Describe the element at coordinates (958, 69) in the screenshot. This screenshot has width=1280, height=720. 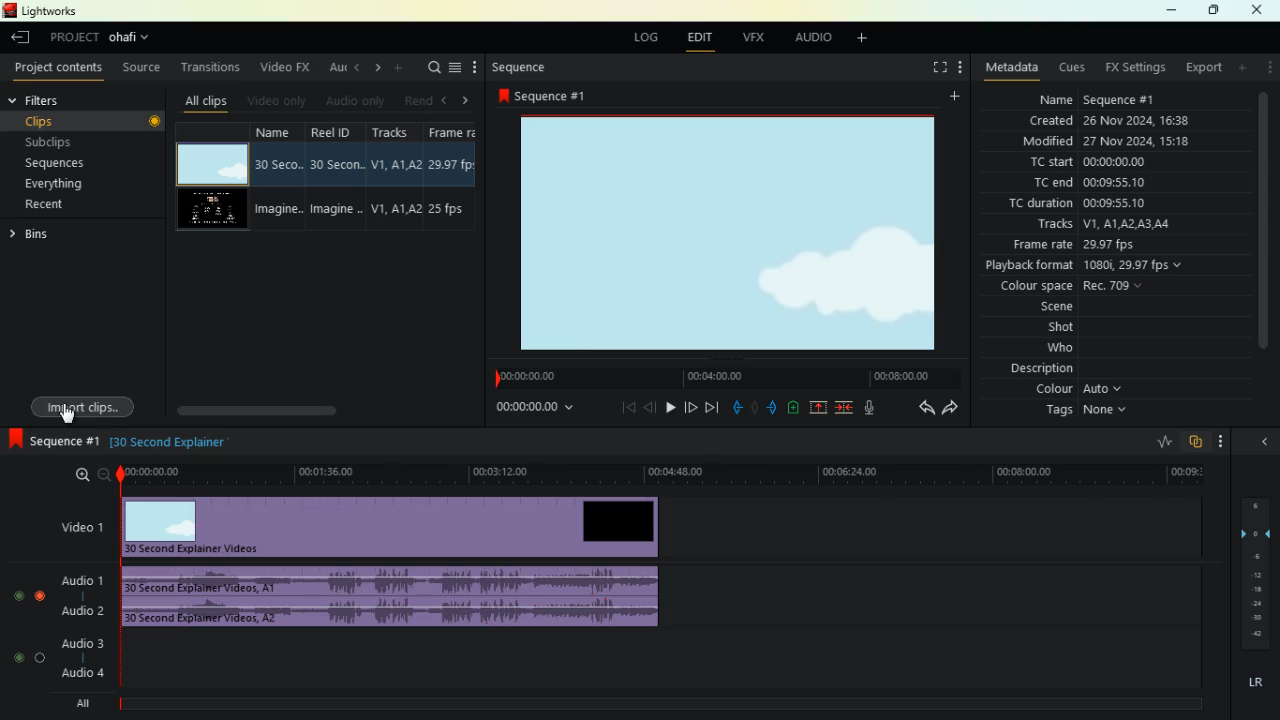
I see `more` at that location.